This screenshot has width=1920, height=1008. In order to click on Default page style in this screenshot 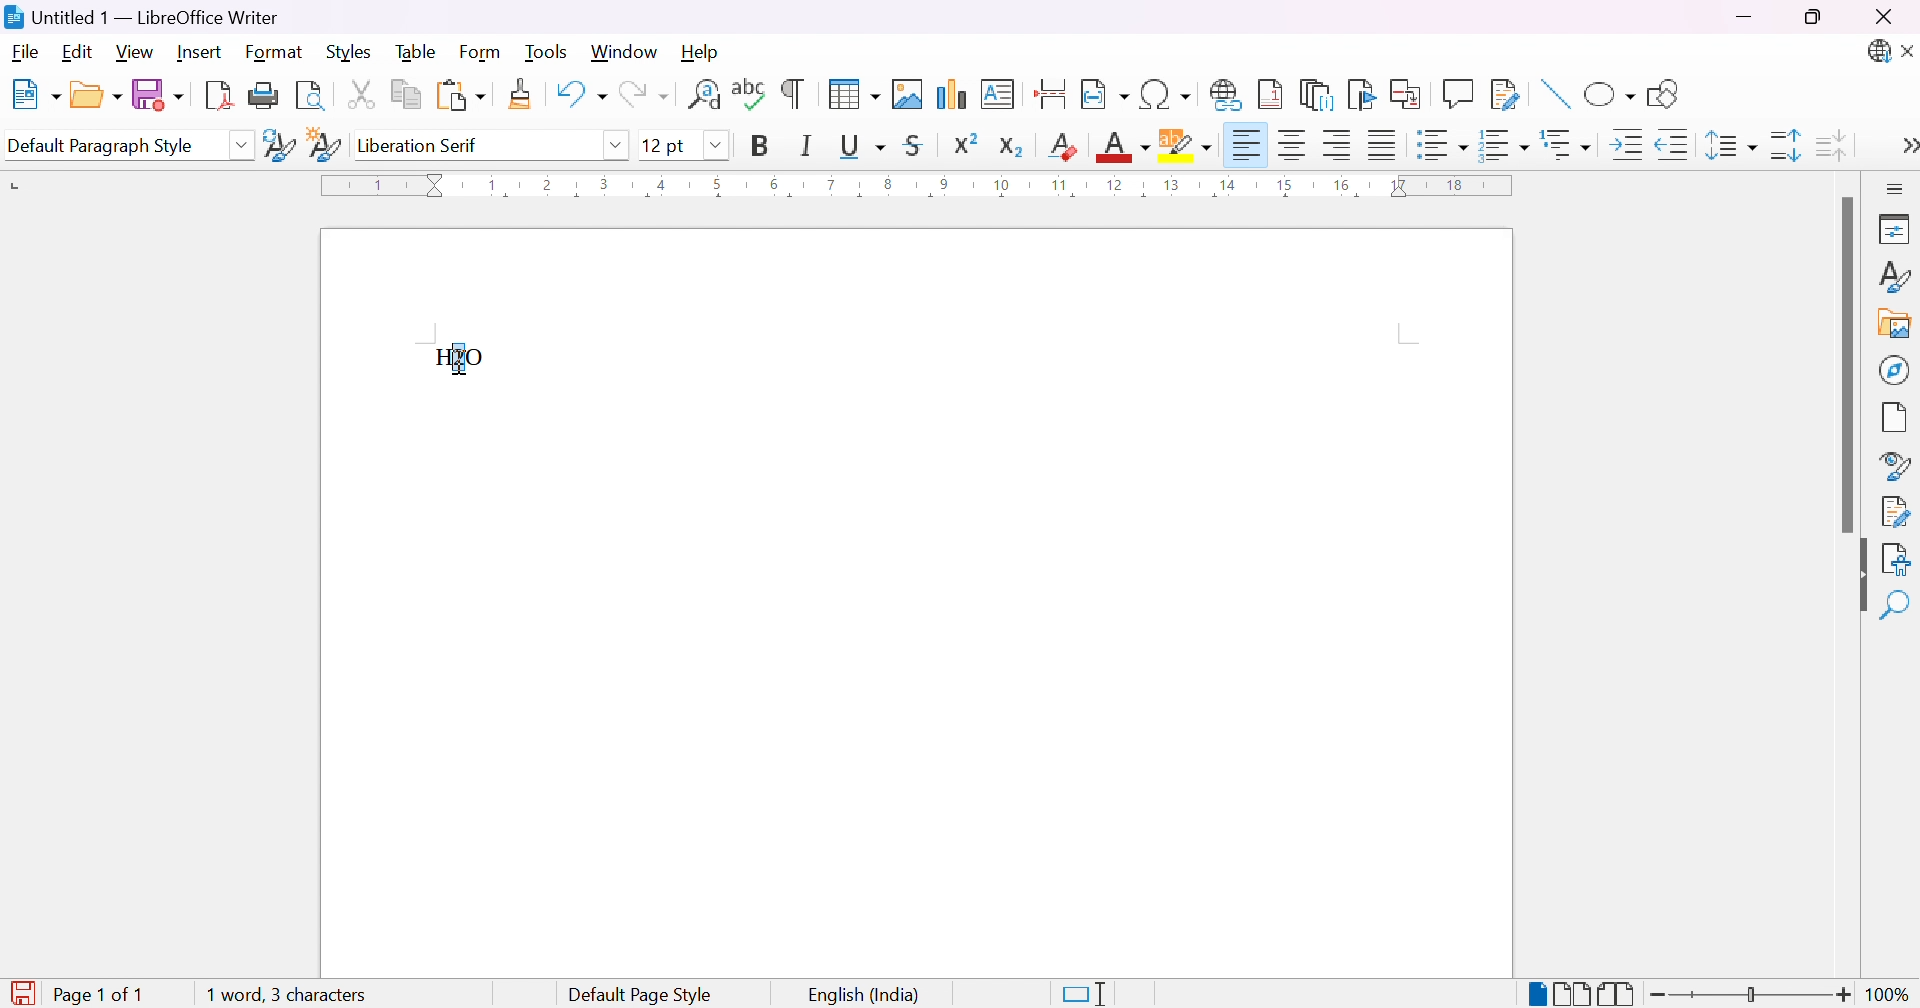, I will do `click(640, 995)`.